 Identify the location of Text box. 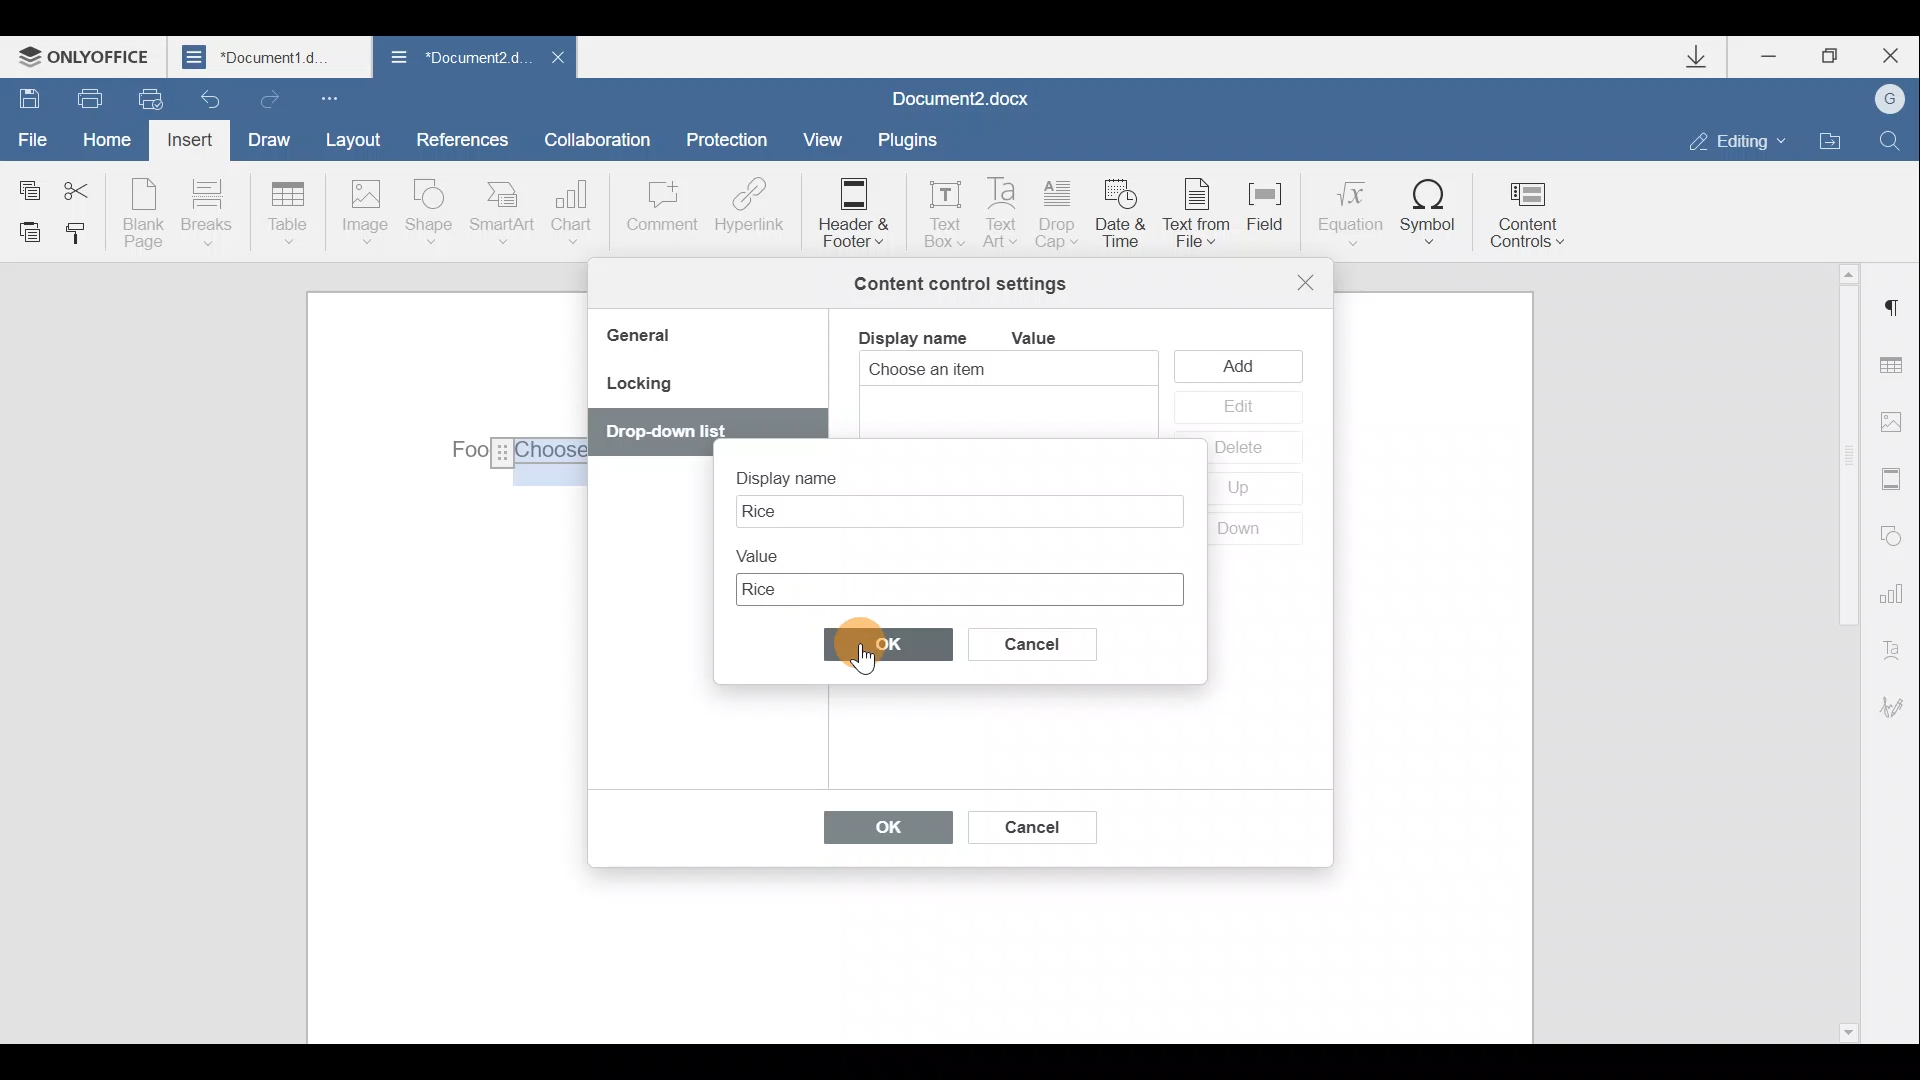
(938, 208).